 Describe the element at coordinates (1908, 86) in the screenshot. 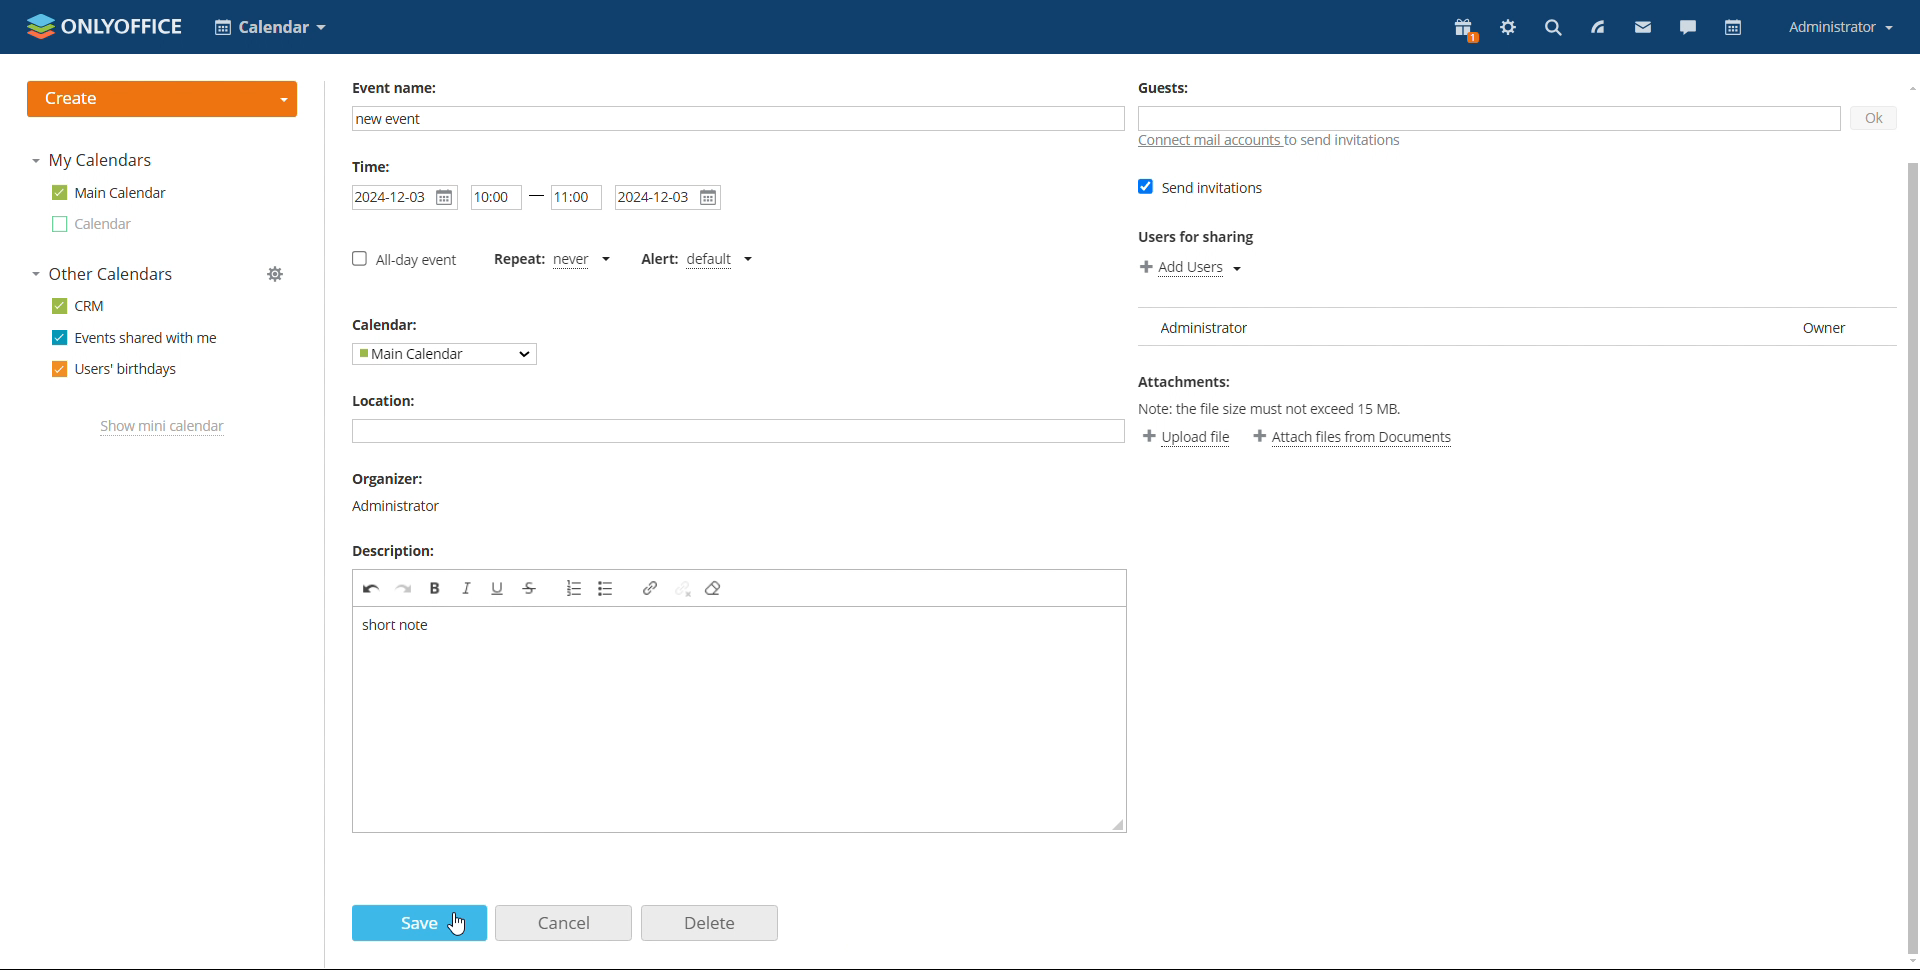

I see `scroll up` at that location.